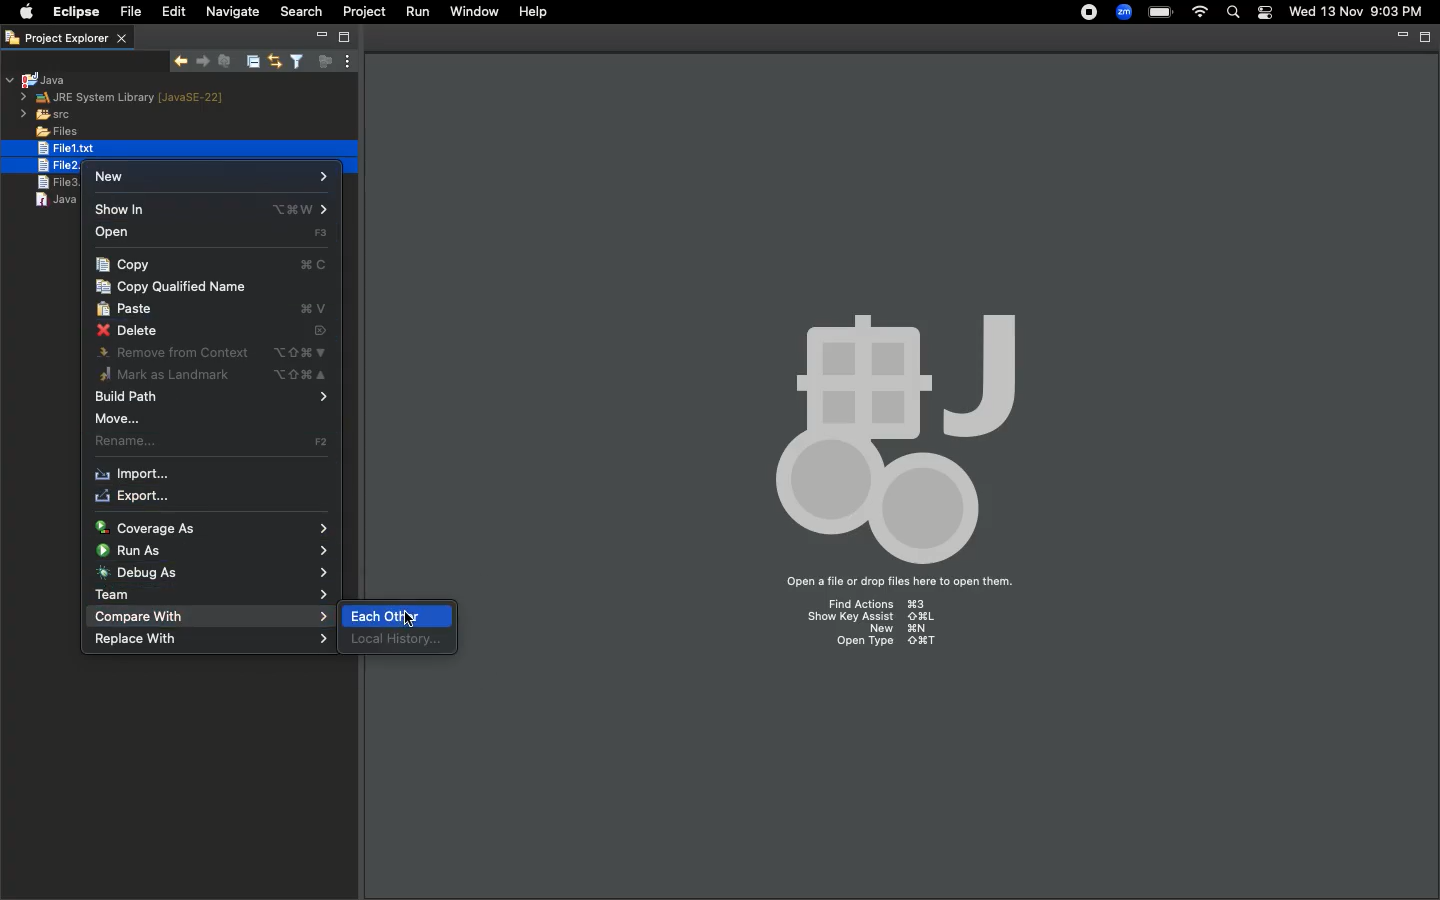 This screenshot has height=900, width=1440. Describe the element at coordinates (534, 12) in the screenshot. I see `Help` at that location.